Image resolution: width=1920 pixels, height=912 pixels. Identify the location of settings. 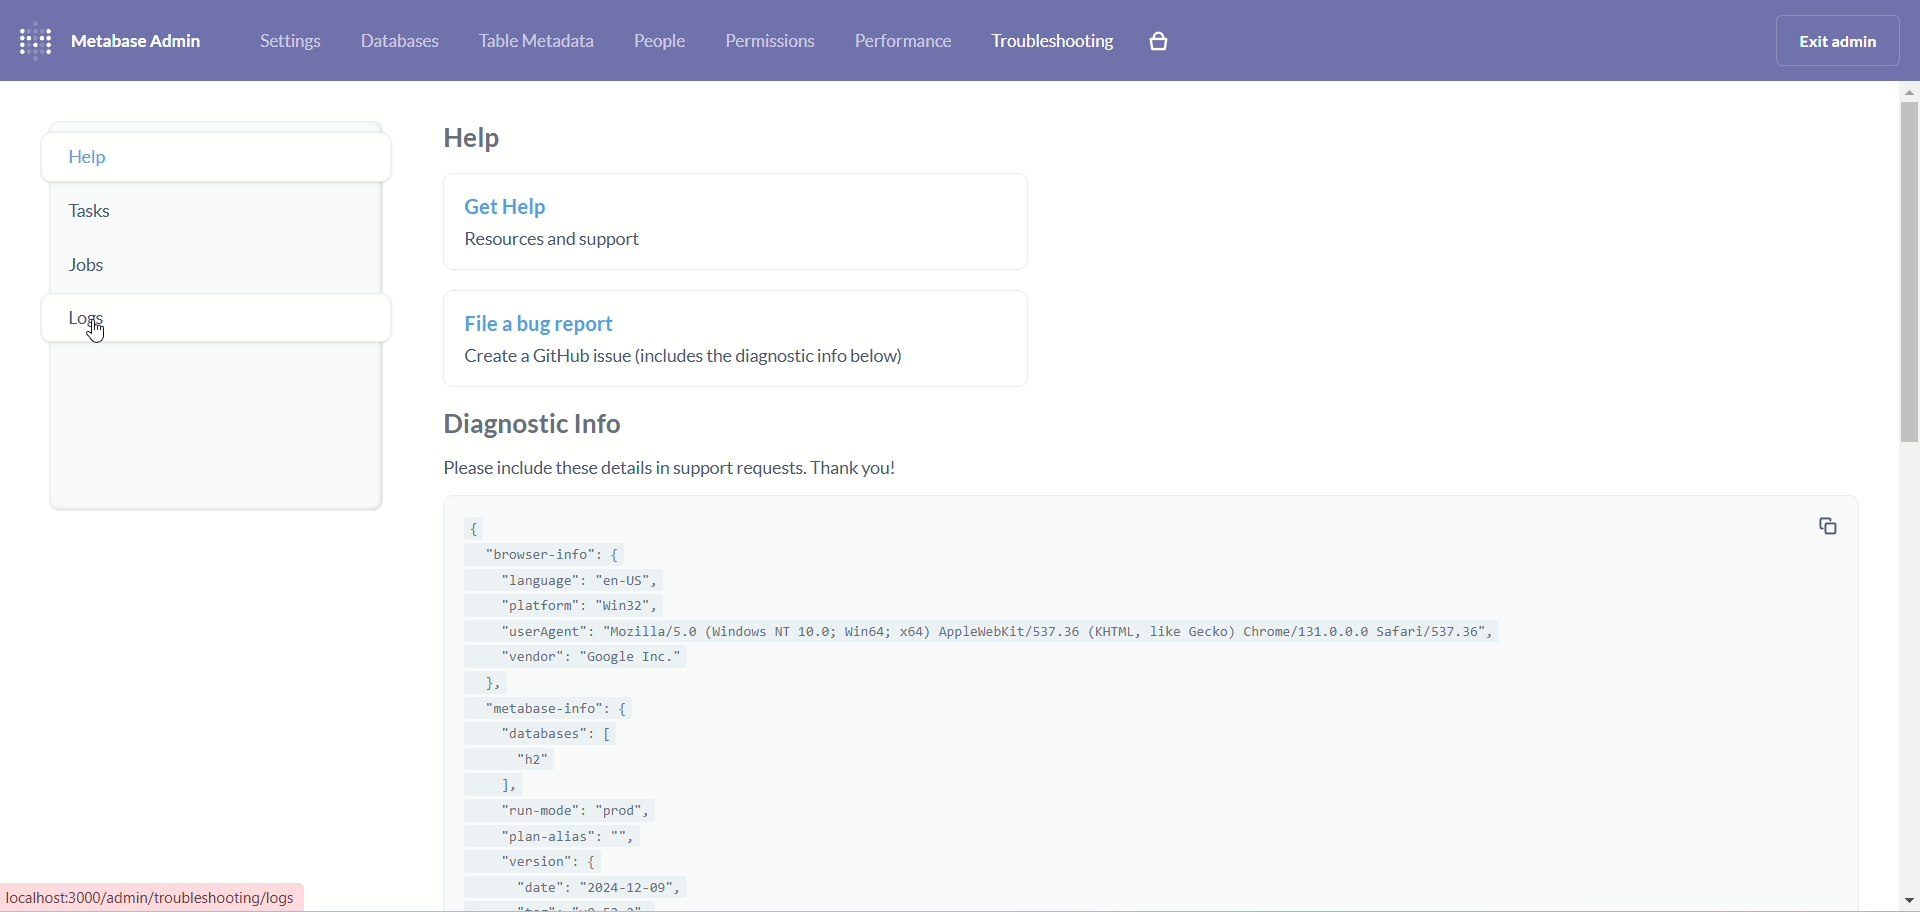
(290, 41).